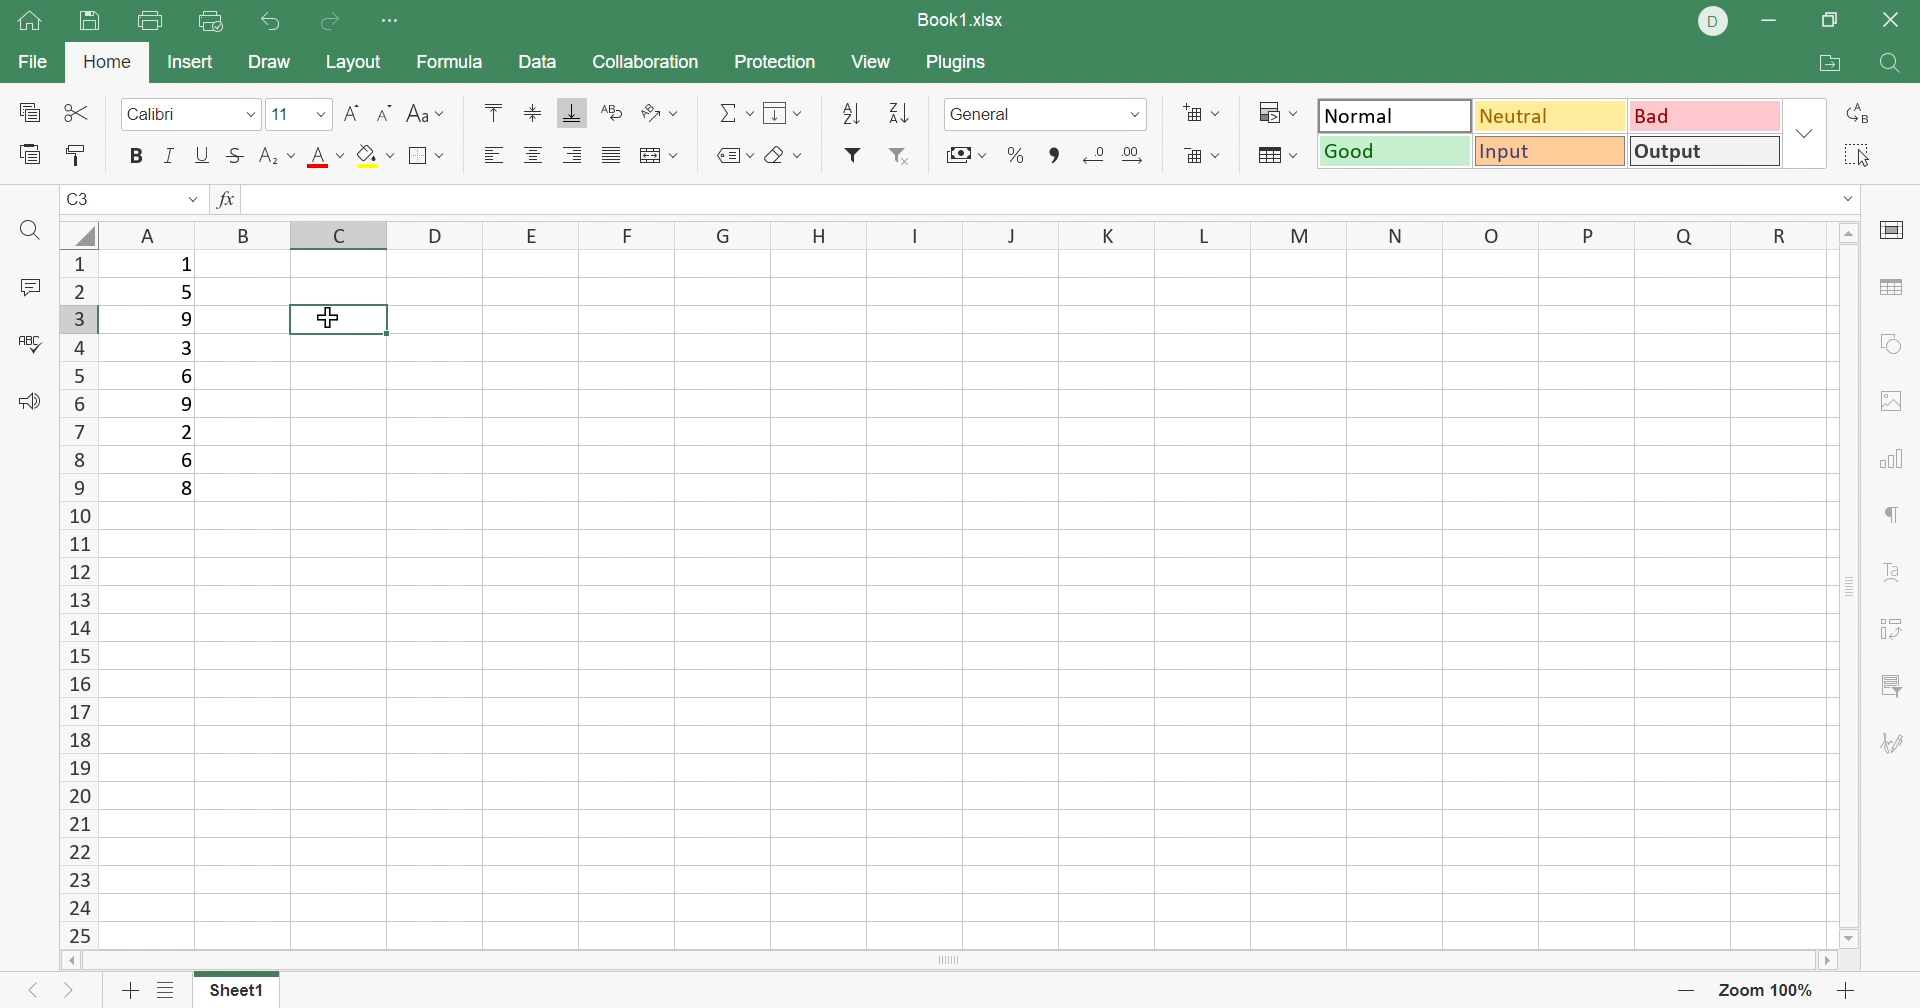 The image size is (1920, 1008). Describe the element at coordinates (656, 157) in the screenshot. I see `Merge and center` at that location.